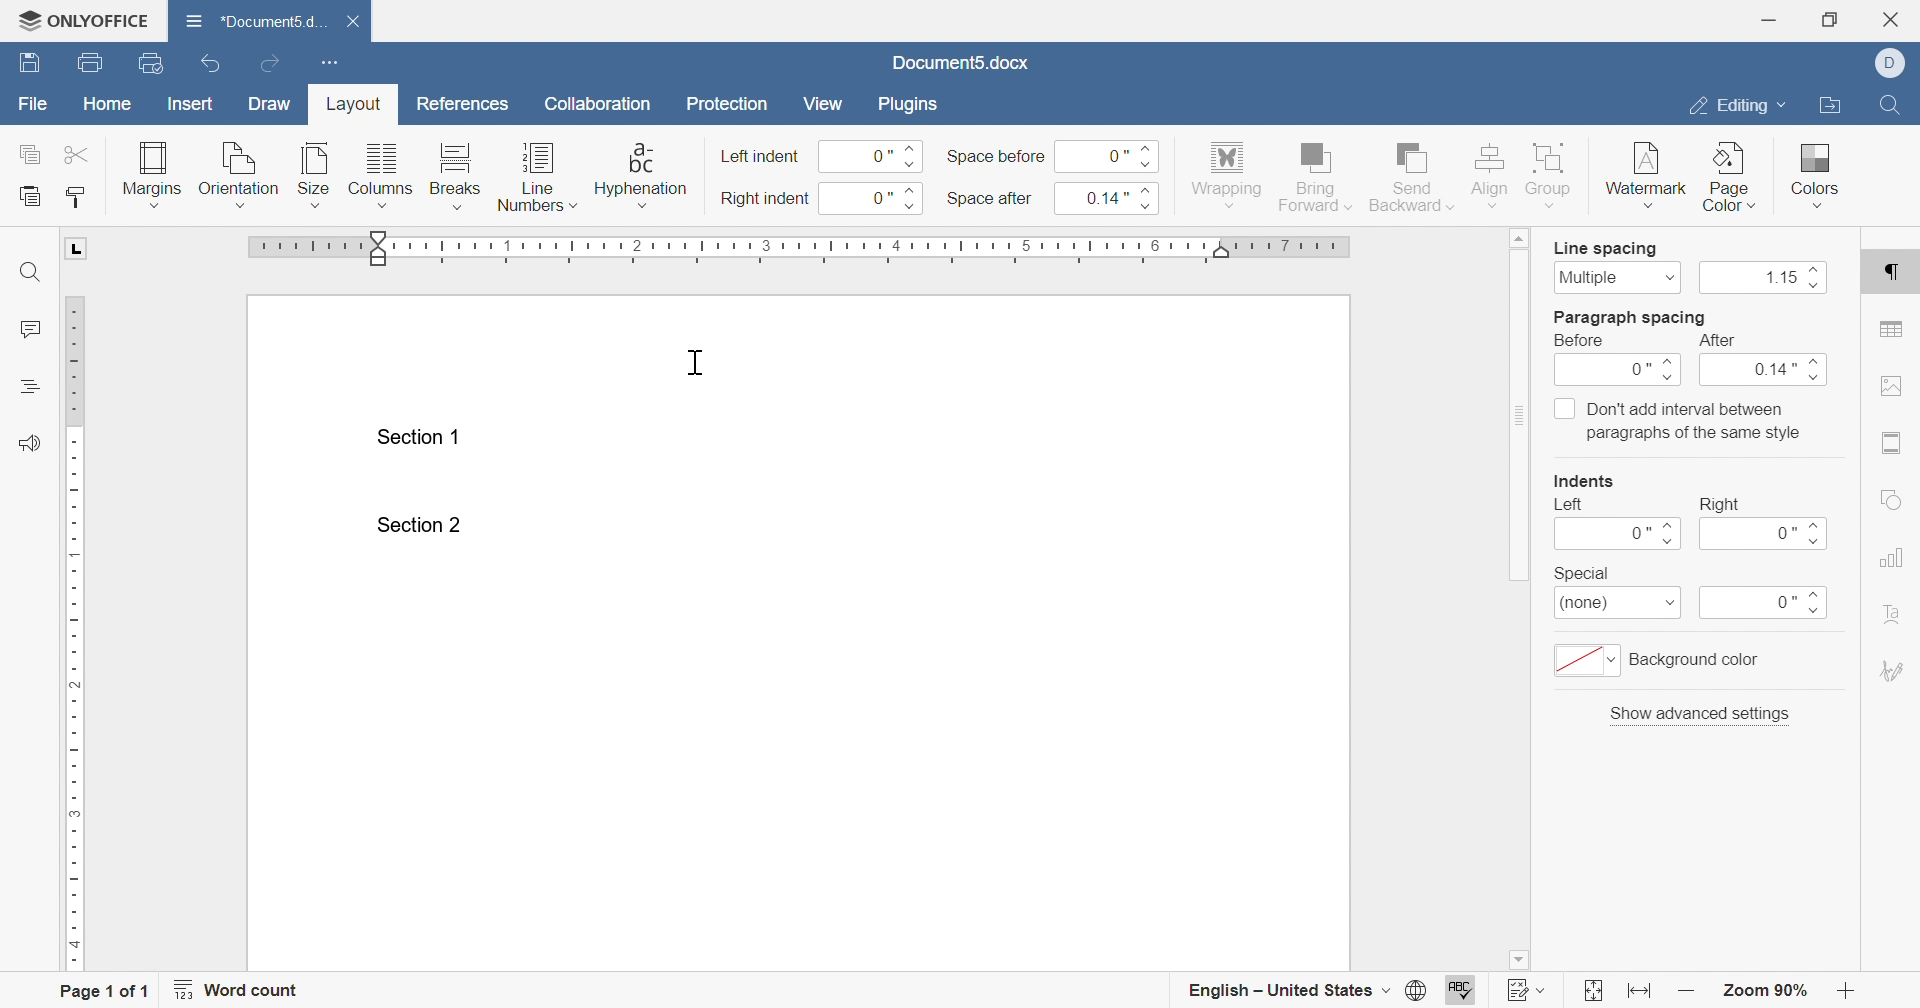  Describe the element at coordinates (693, 361) in the screenshot. I see `cursor` at that location.